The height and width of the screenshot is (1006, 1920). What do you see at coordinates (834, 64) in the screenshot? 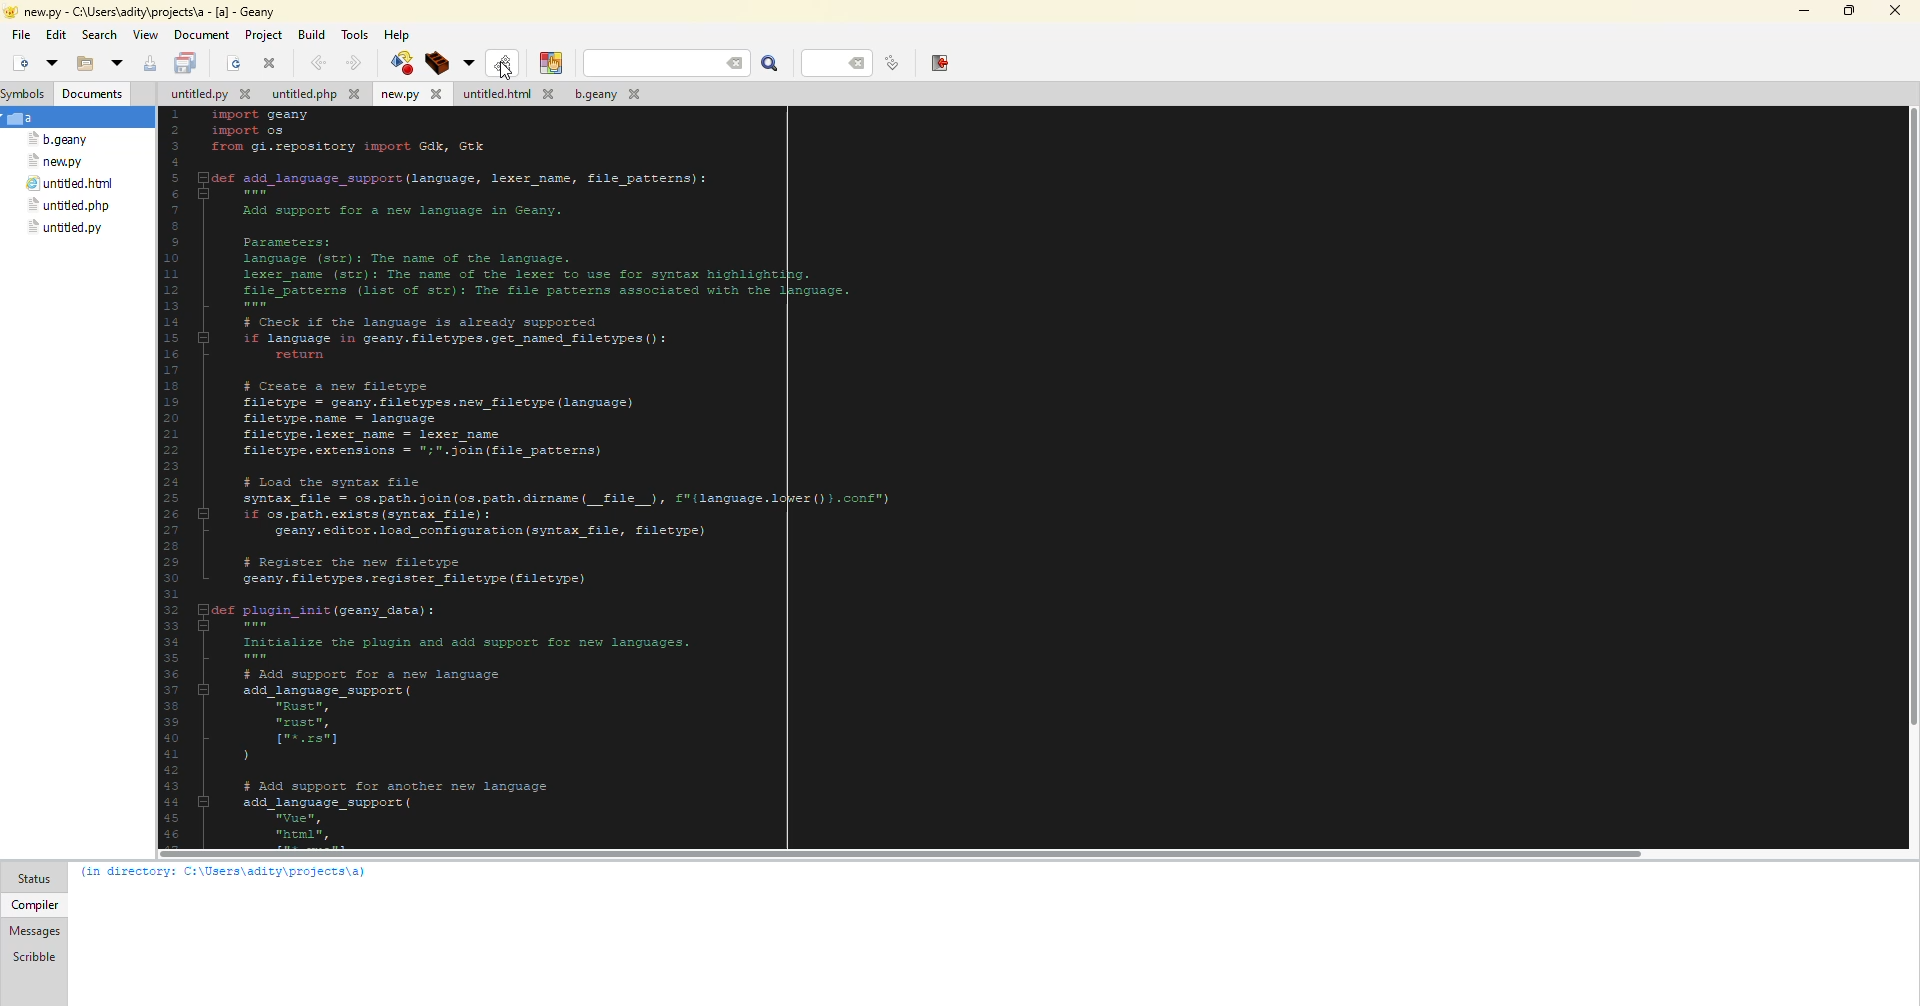
I see `line` at bounding box center [834, 64].